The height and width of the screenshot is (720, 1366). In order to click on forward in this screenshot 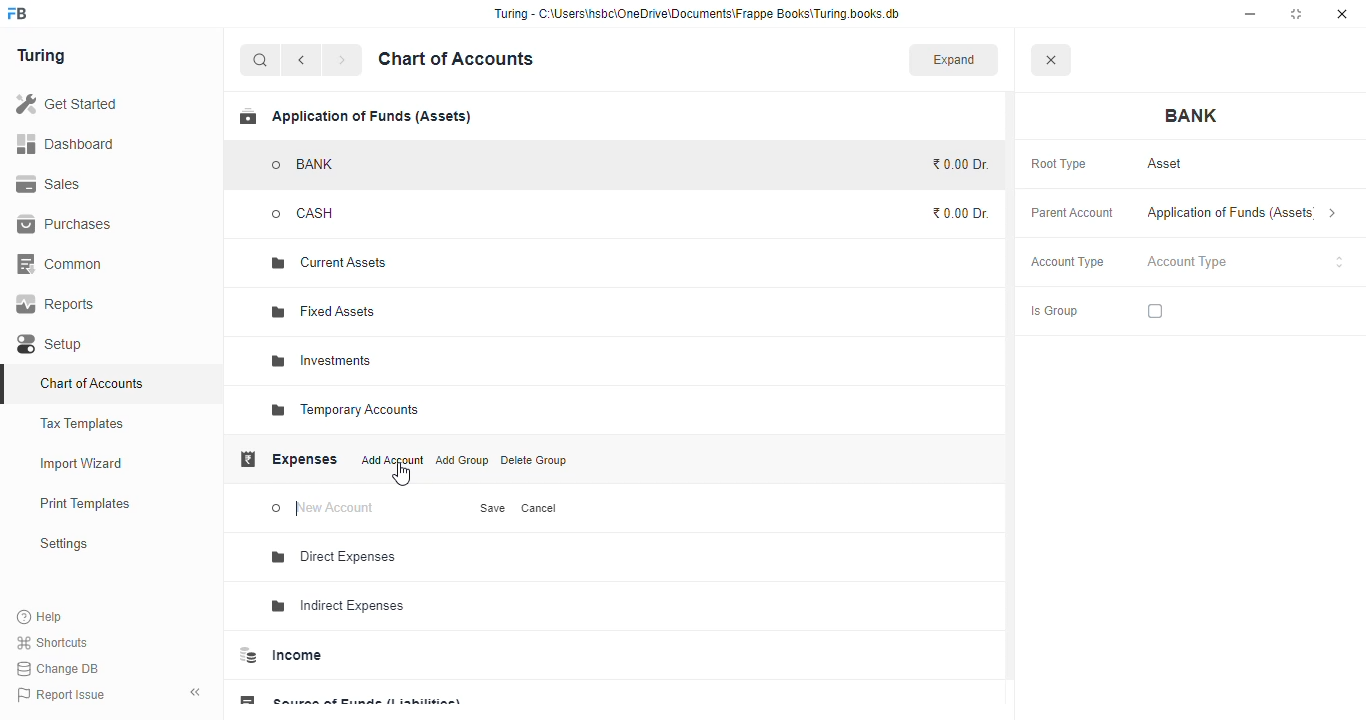, I will do `click(342, 60)`.